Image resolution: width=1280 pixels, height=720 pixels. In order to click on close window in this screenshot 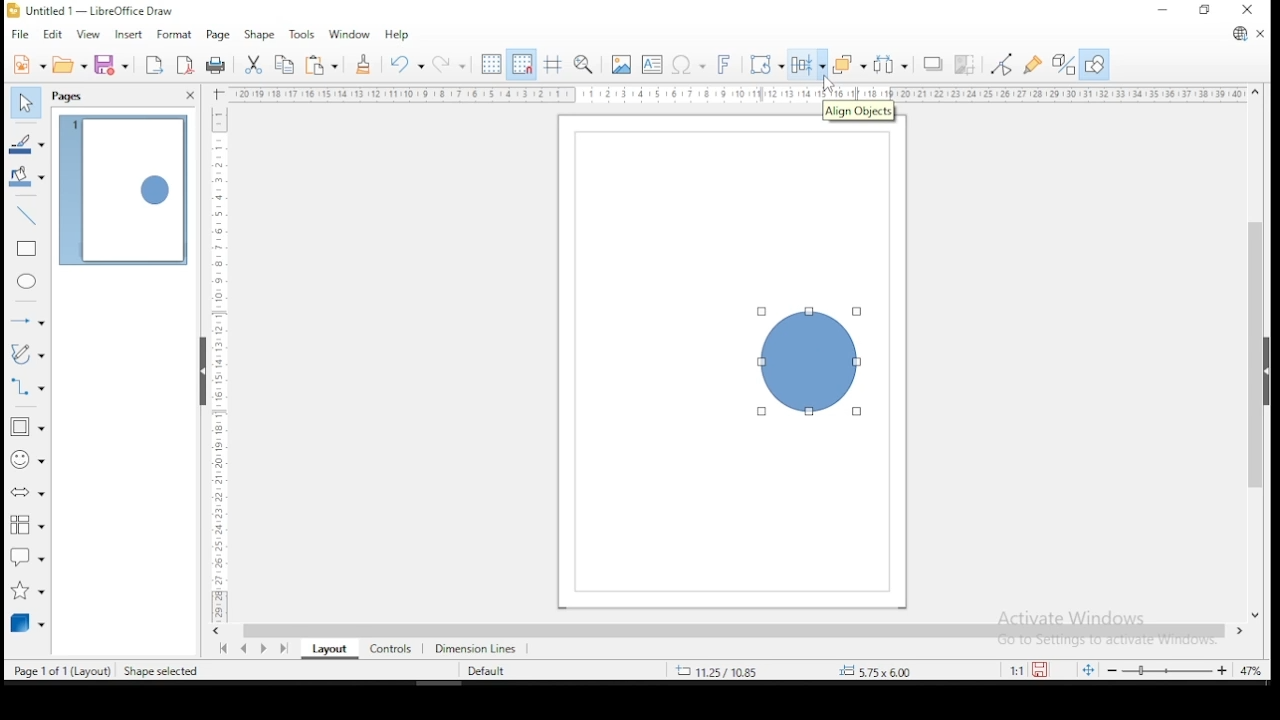, I will do `click(1249, 10)`.